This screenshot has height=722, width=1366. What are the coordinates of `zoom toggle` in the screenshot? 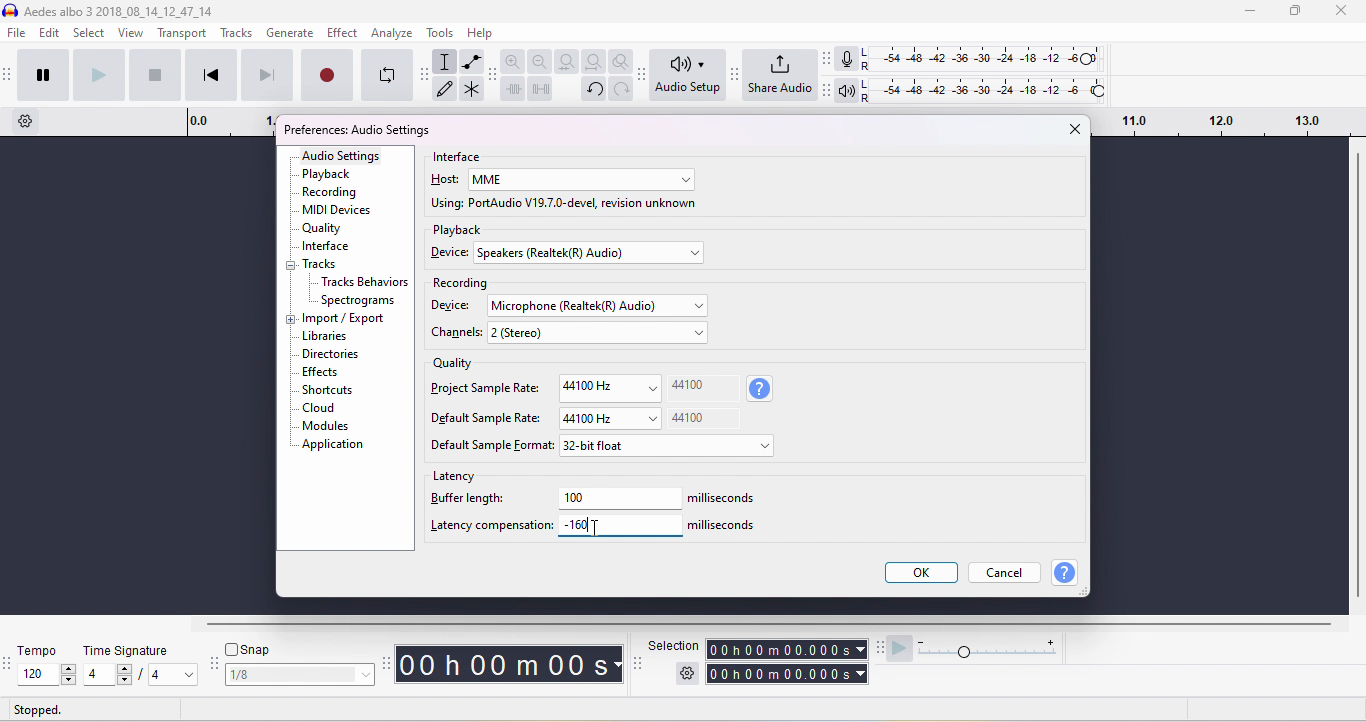 It's located at (622, 61).